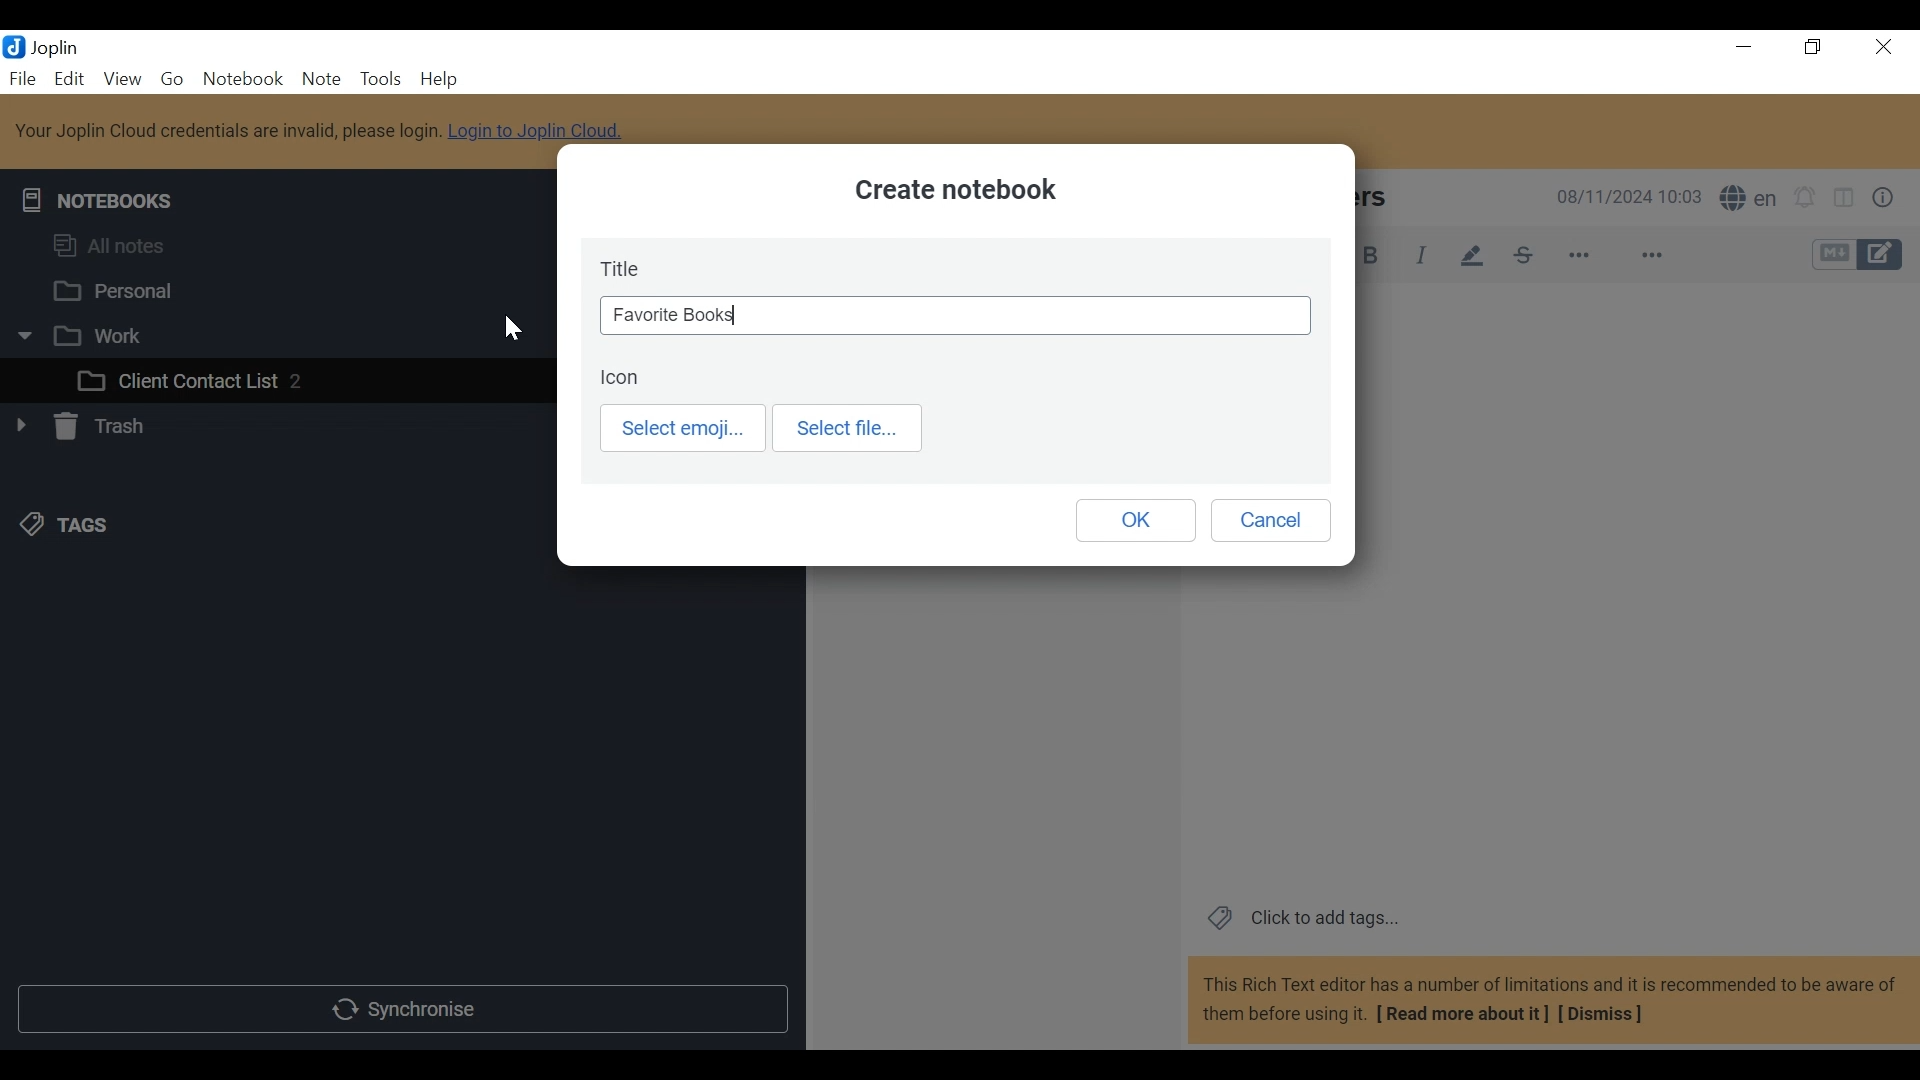 The width and height of the screenshot is (1920, 1080). What do you see at coordinates (1520, 255) in the screenshot?
I see `Strikethrough` at bounding box center [1520, 255].